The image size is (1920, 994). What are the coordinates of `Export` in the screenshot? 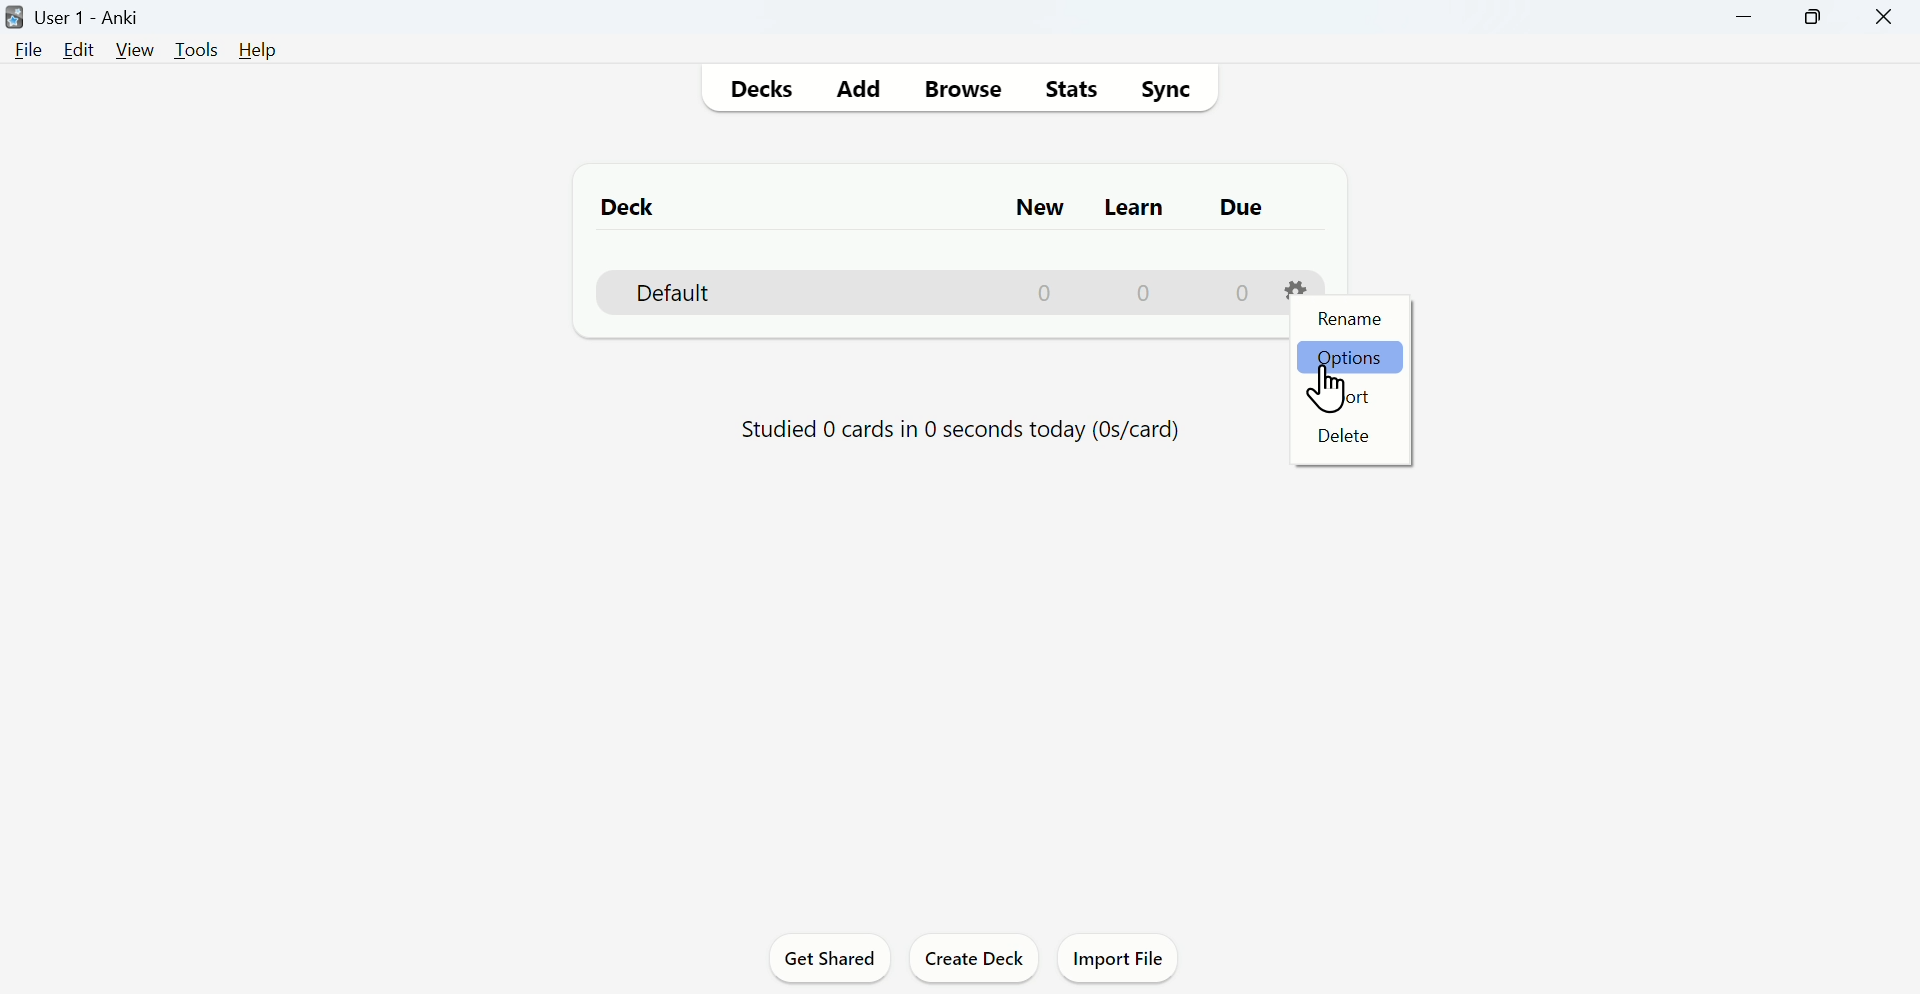 It's located at (1343, 394).